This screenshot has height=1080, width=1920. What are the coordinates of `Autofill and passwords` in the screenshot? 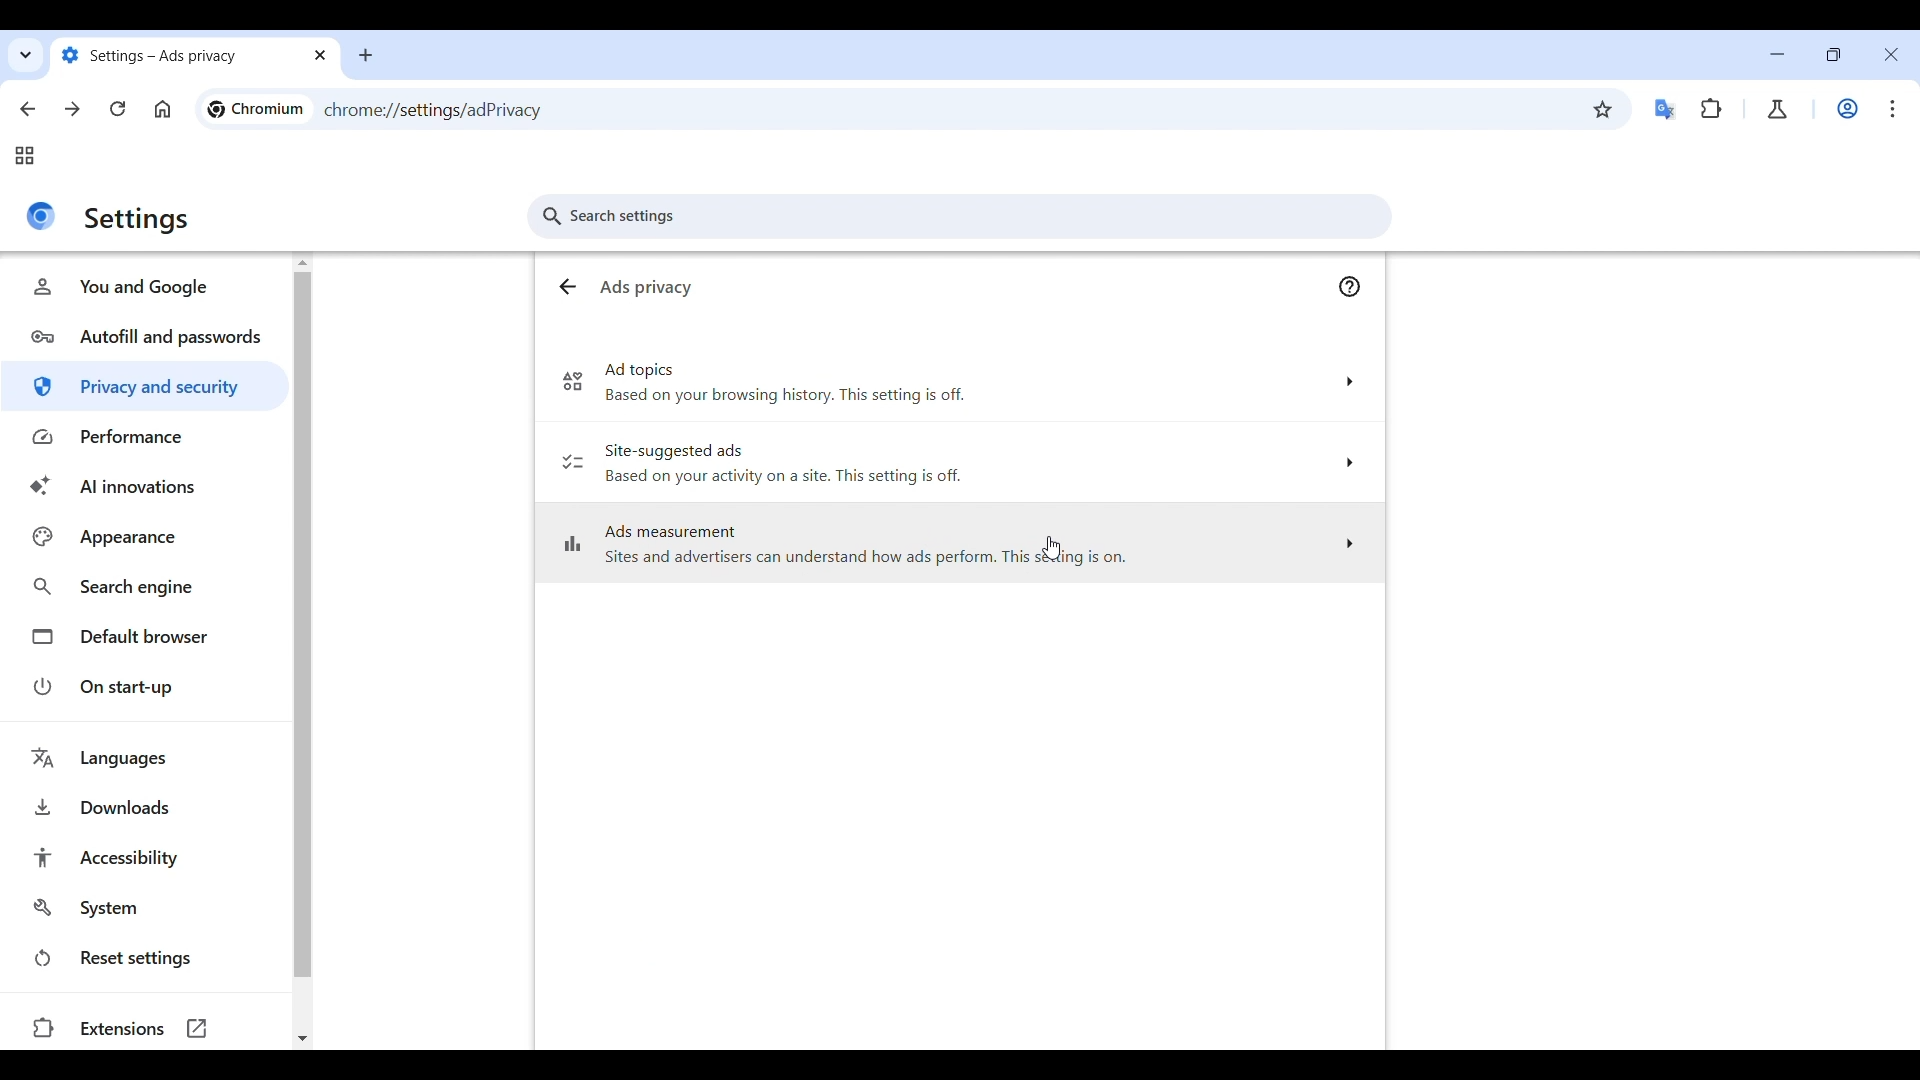 It's located at (147, 336).